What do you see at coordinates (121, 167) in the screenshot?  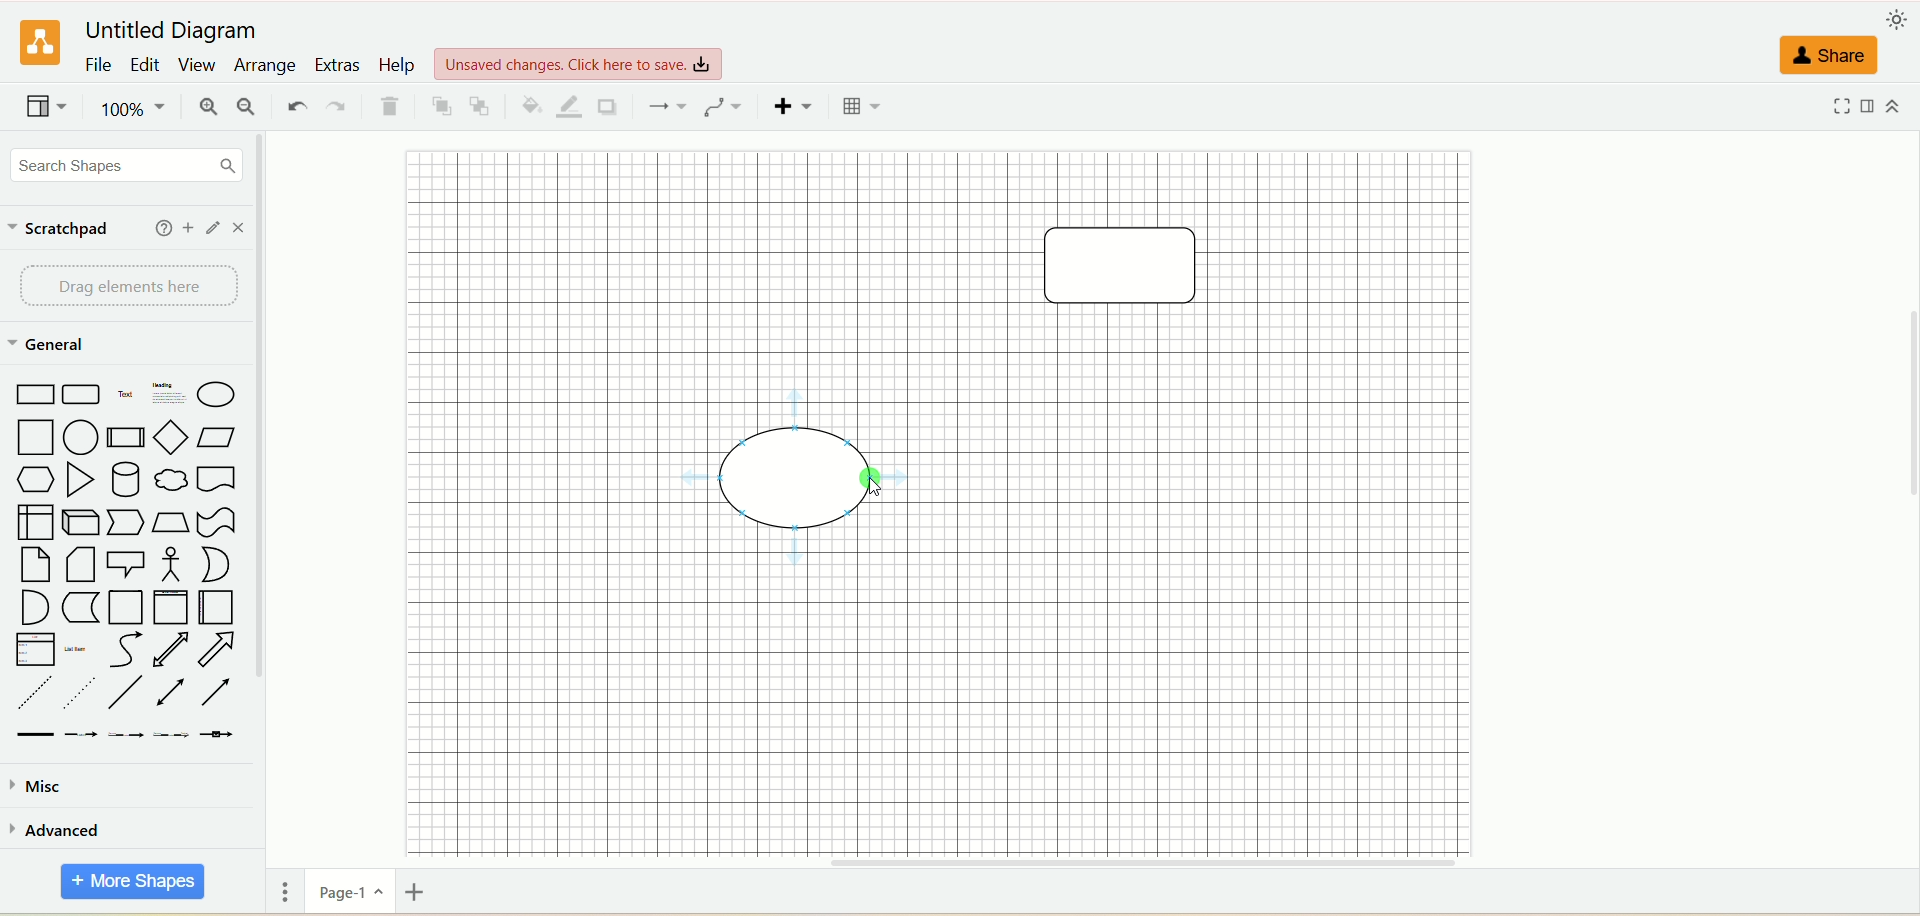 I see `search shapes` at bounding box center [121, 167].